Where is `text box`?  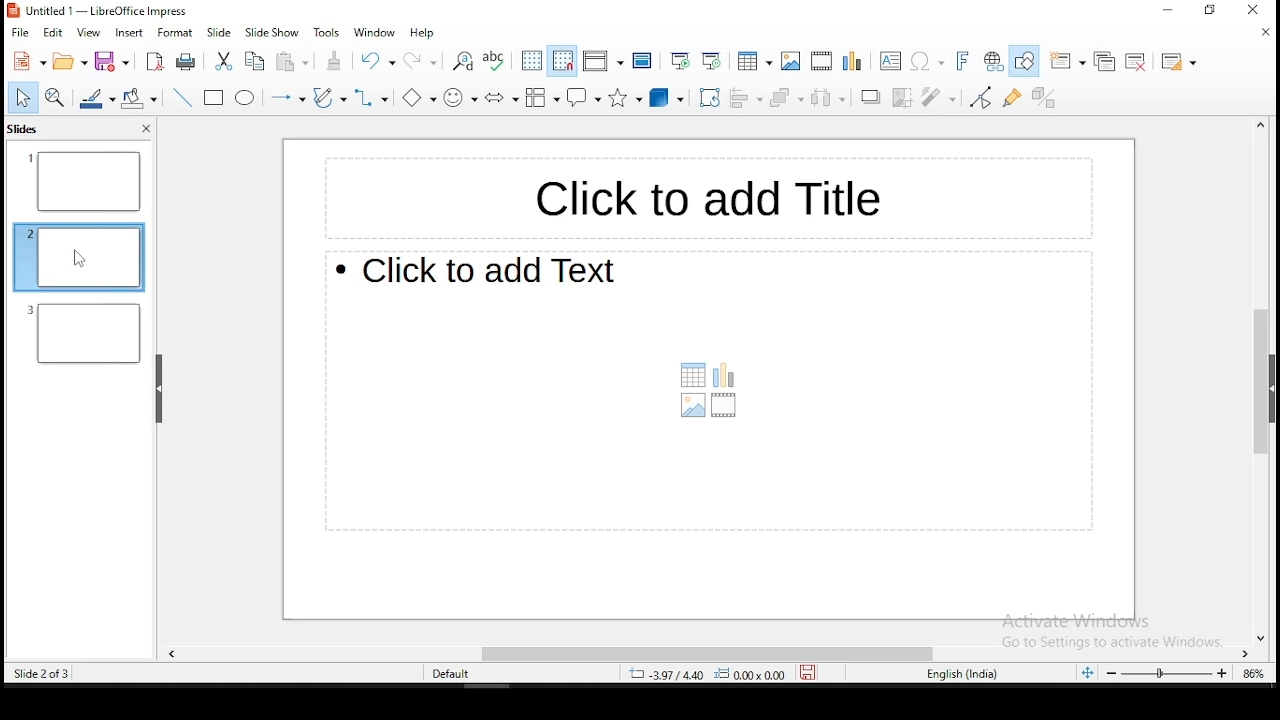
text box is located at coordinates (888, 61).